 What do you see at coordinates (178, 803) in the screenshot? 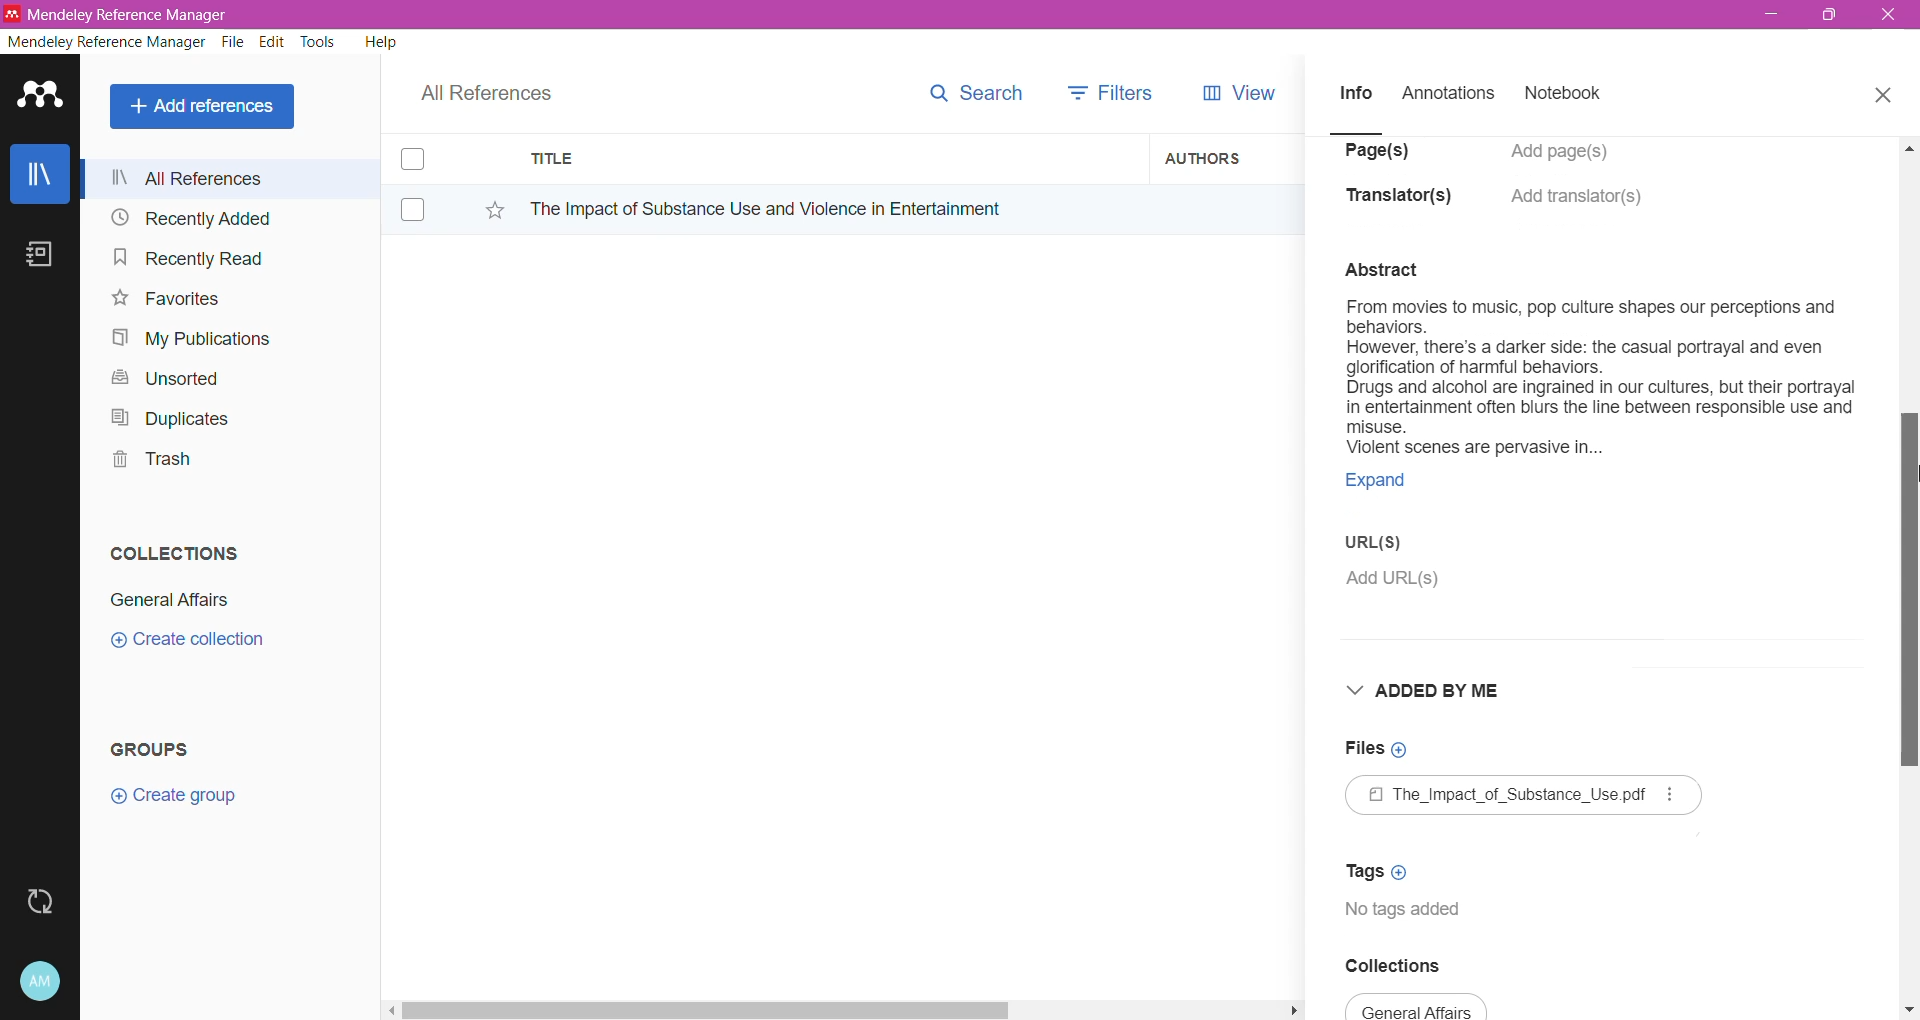
I see `Click to Create Group` at bounding box center [178, 803].